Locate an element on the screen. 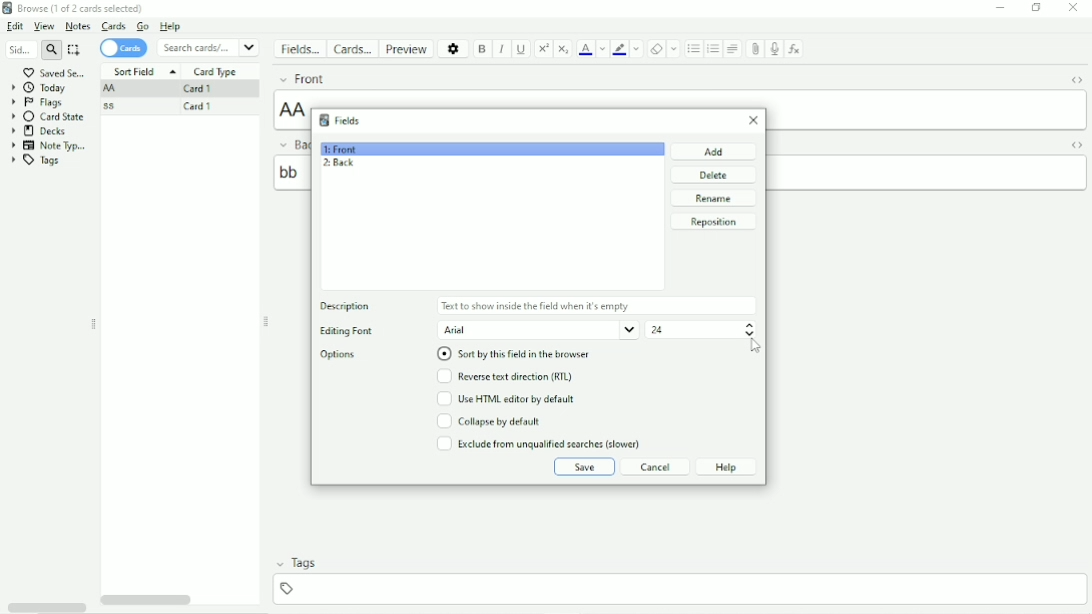 The height and width of the screenshot is (614, 1092). Resize is located at coordinates (267, 321).